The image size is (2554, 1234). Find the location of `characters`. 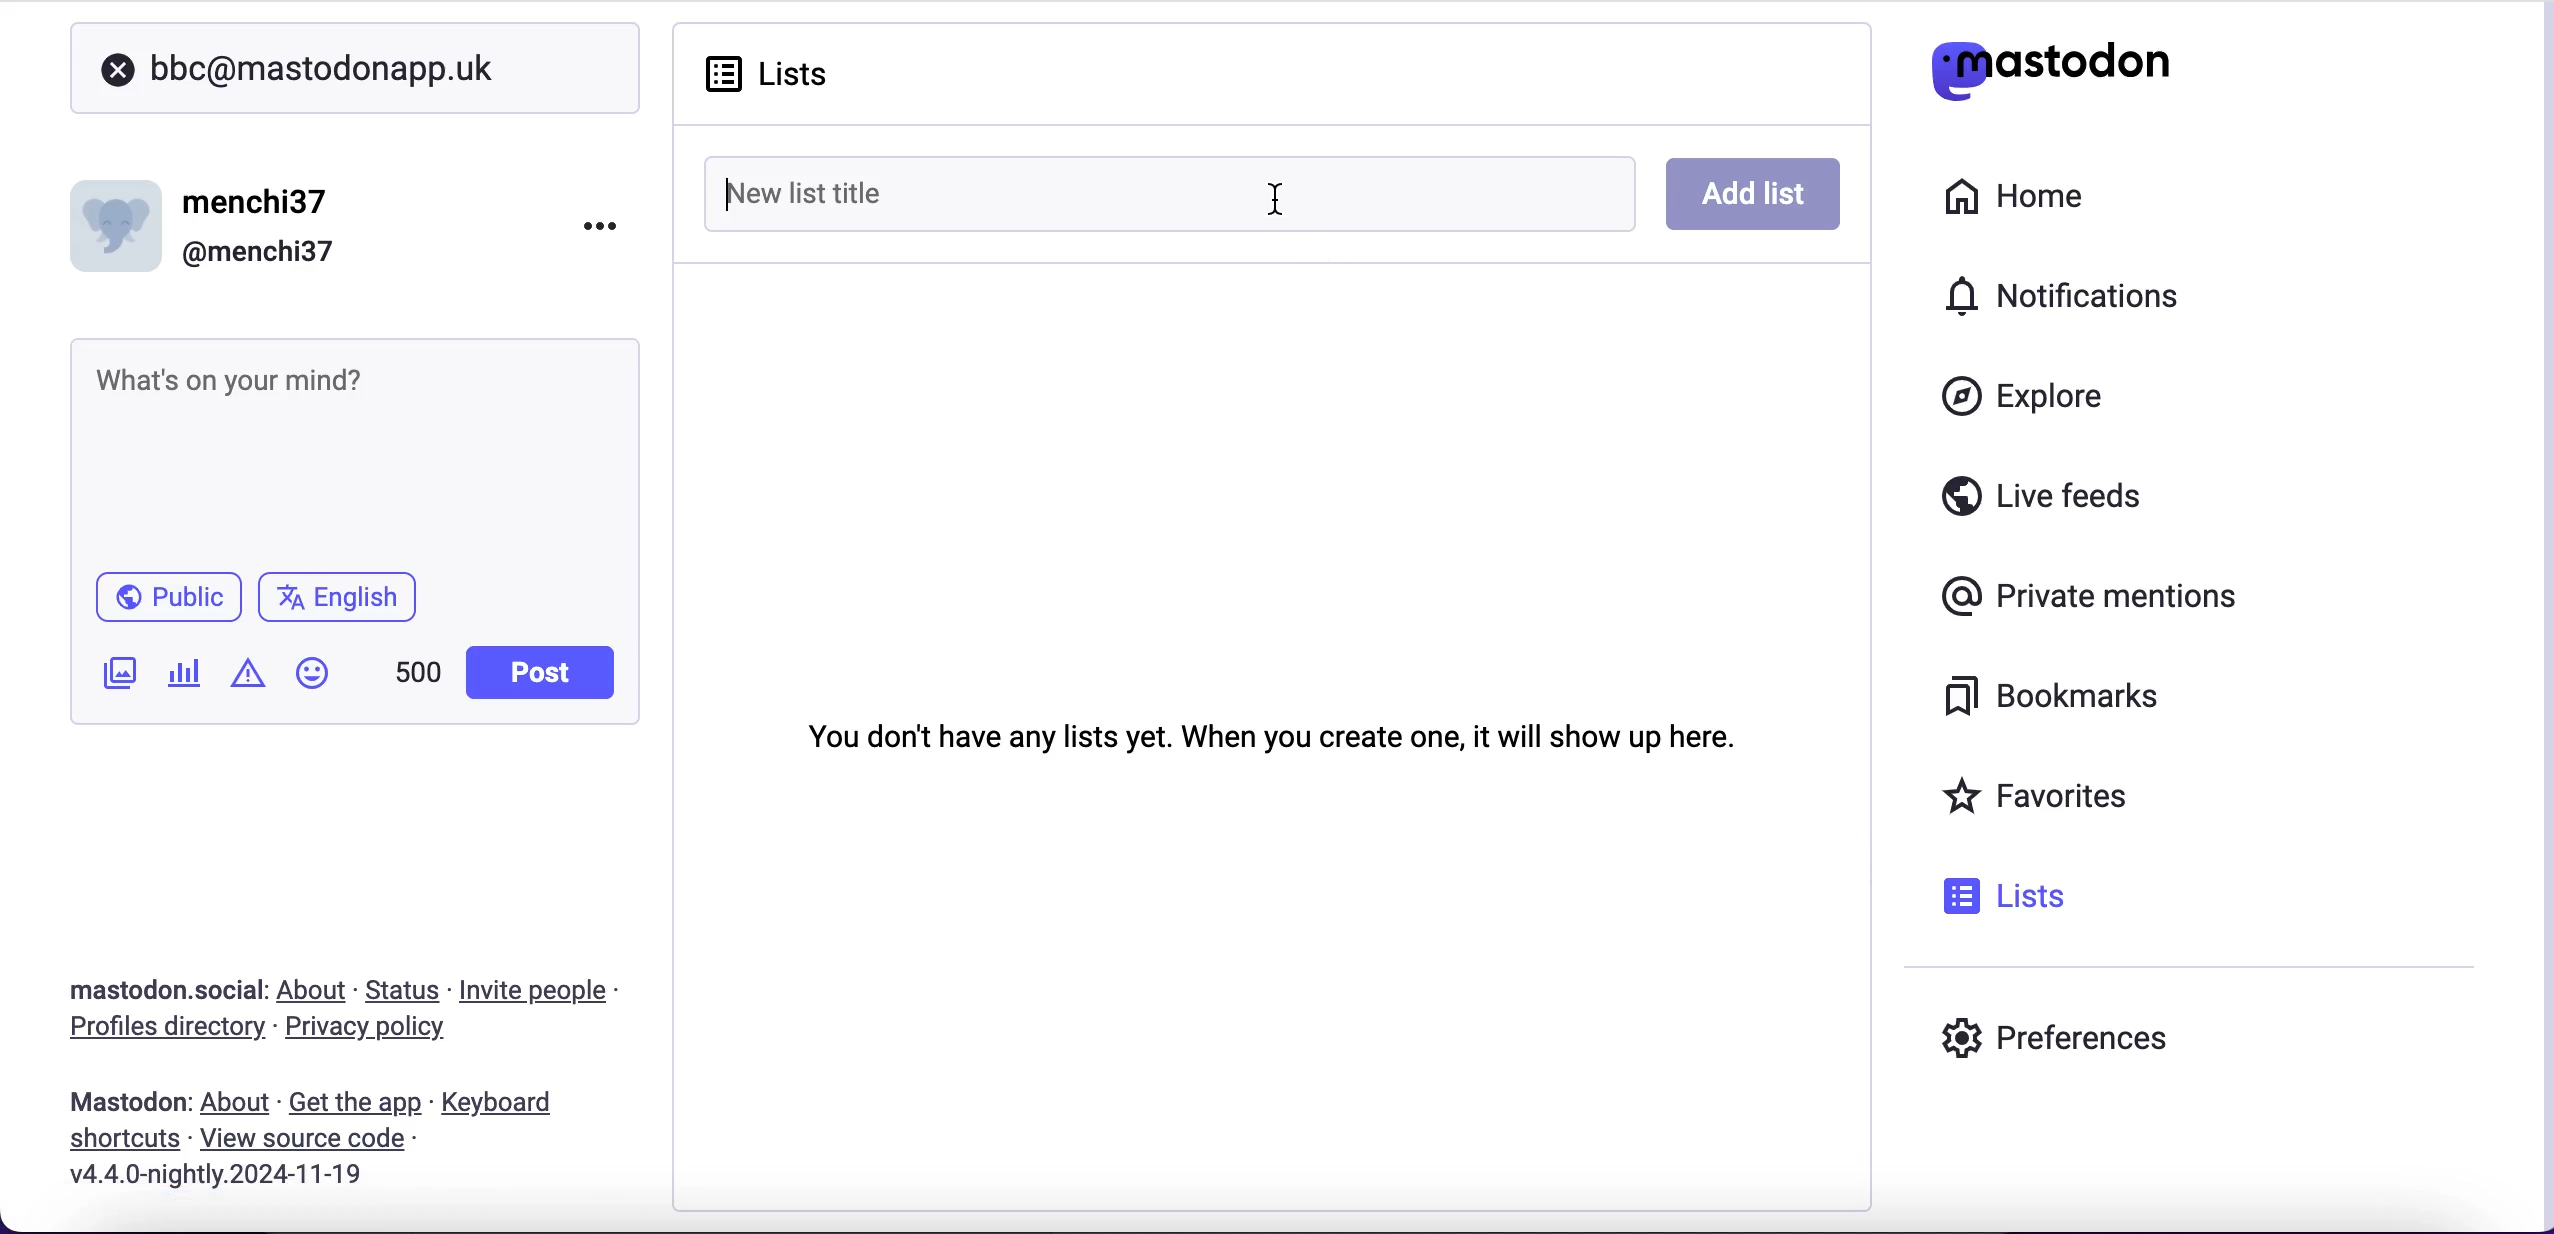

characters is located at coordinates (418, 676).